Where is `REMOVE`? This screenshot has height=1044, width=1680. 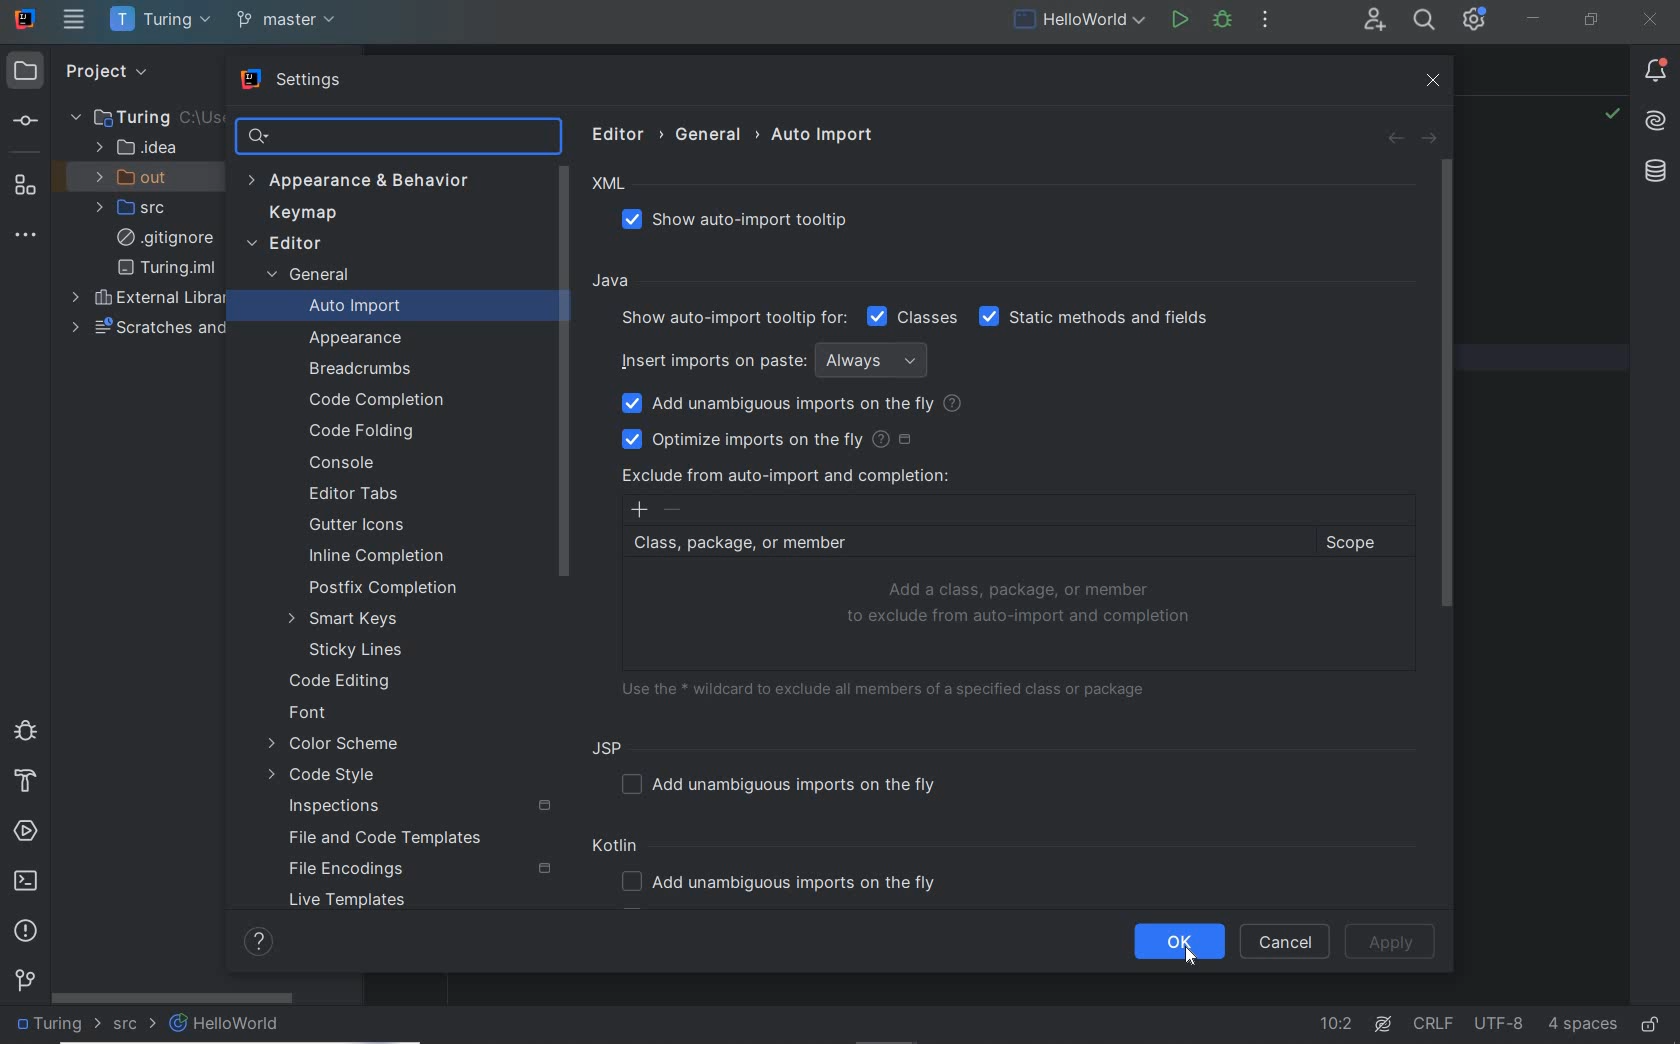
REMOVE is located at coordinates (674, 510).